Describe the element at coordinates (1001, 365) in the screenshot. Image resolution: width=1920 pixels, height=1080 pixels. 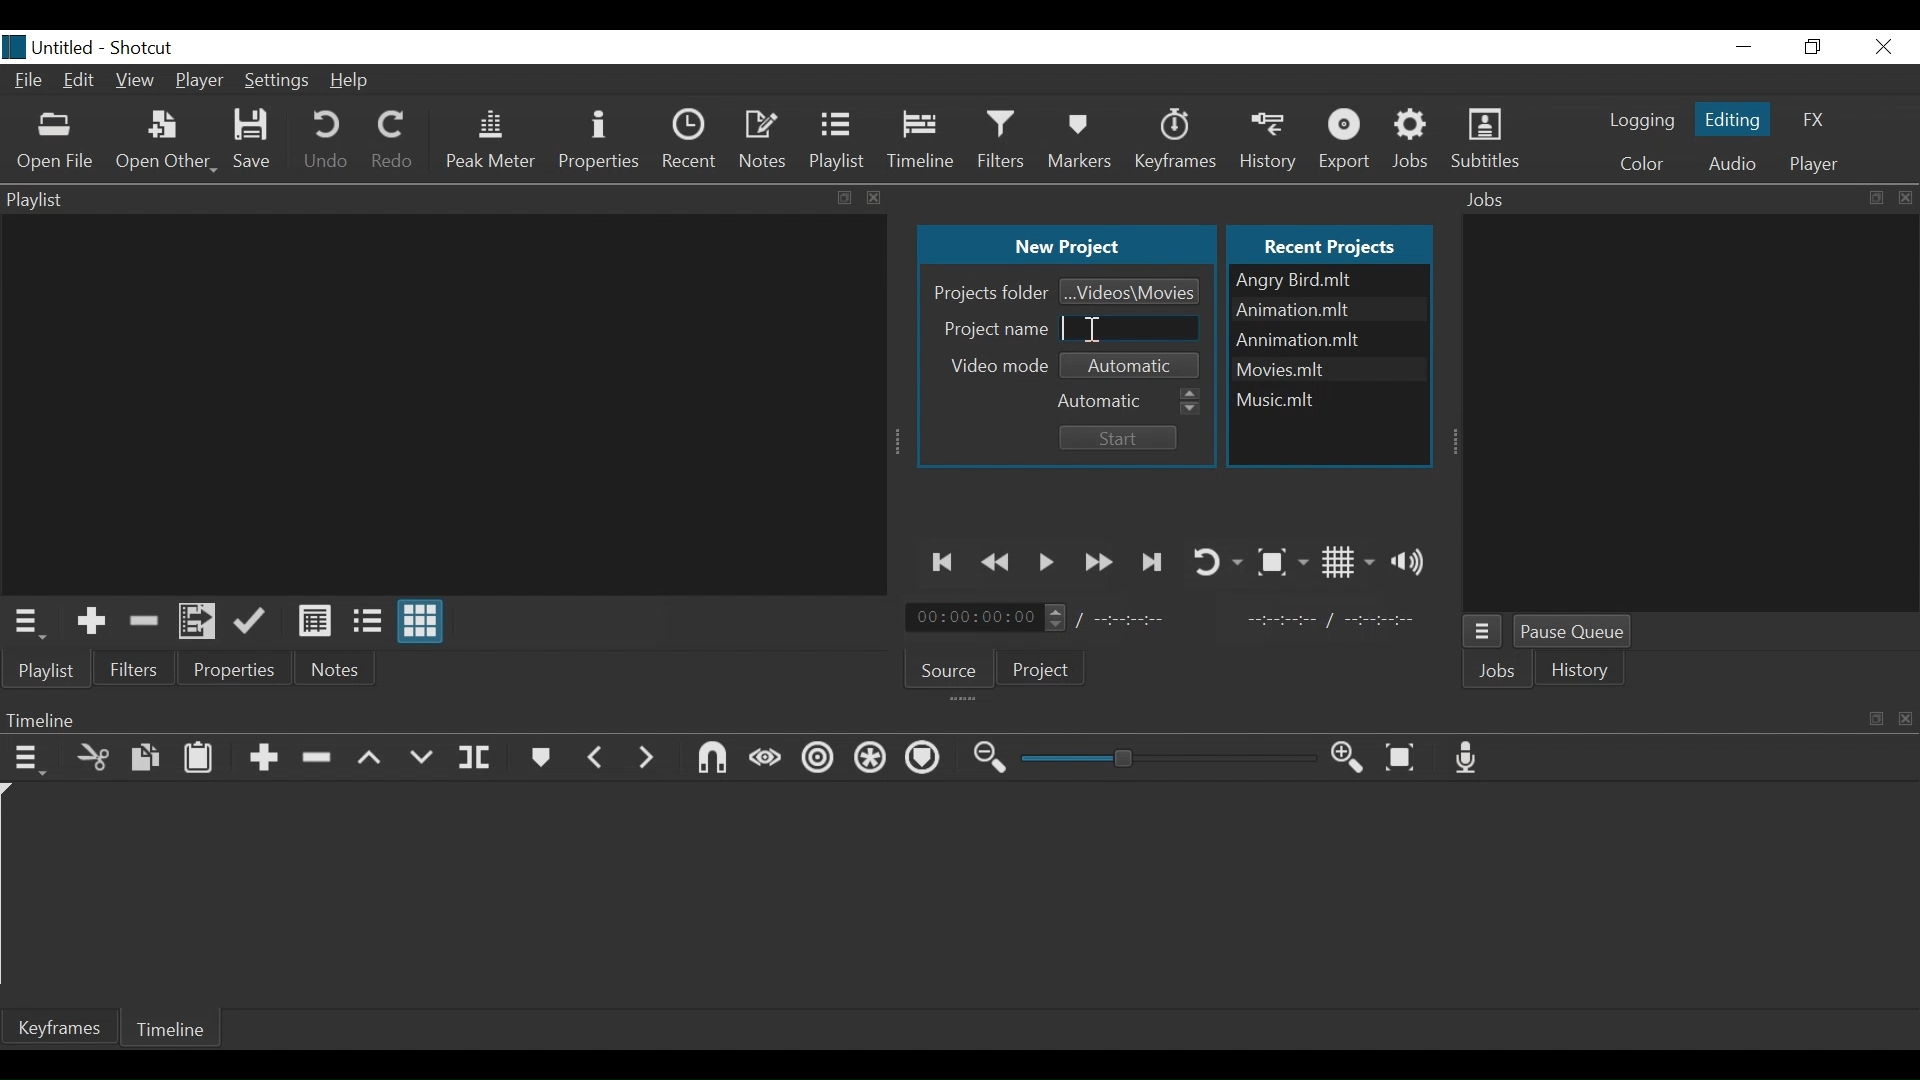
I see `Video mode` at that location.